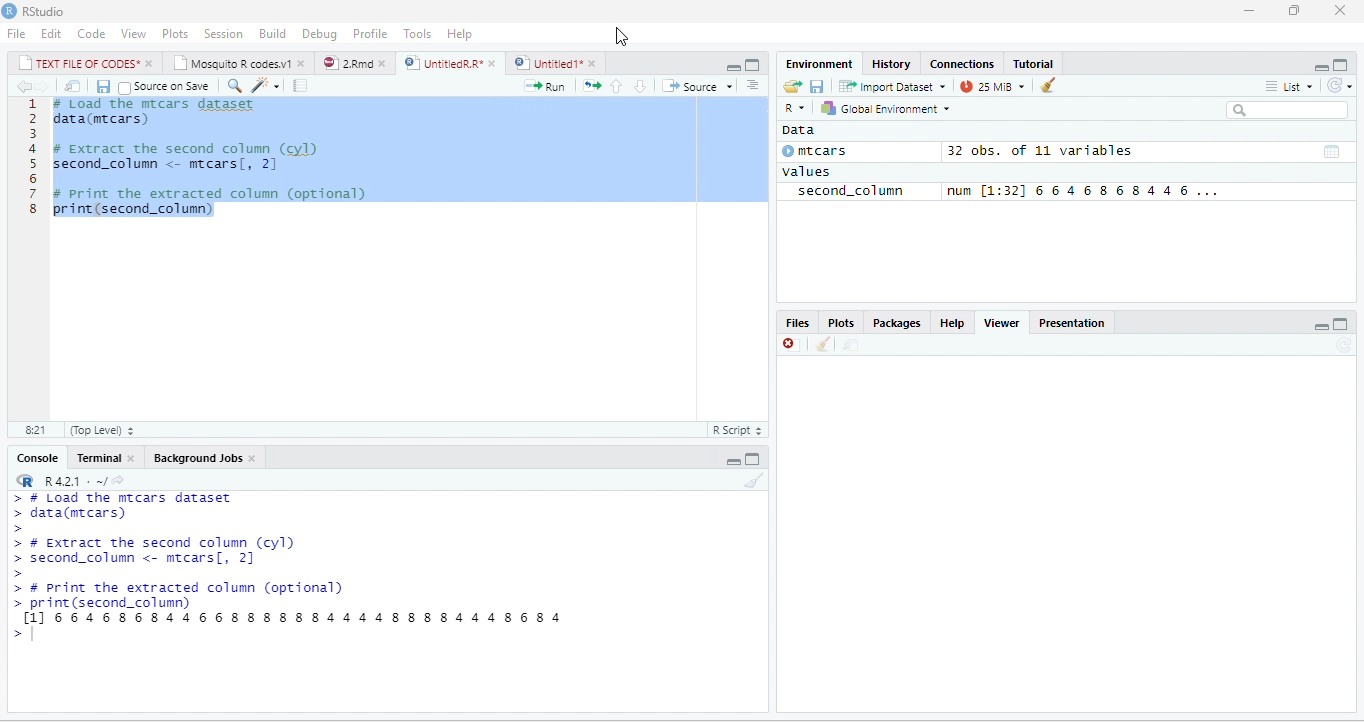  What do you see at coordinates (789, 87) in the screenshot?
I see `open` at bounding box center [789, 87].